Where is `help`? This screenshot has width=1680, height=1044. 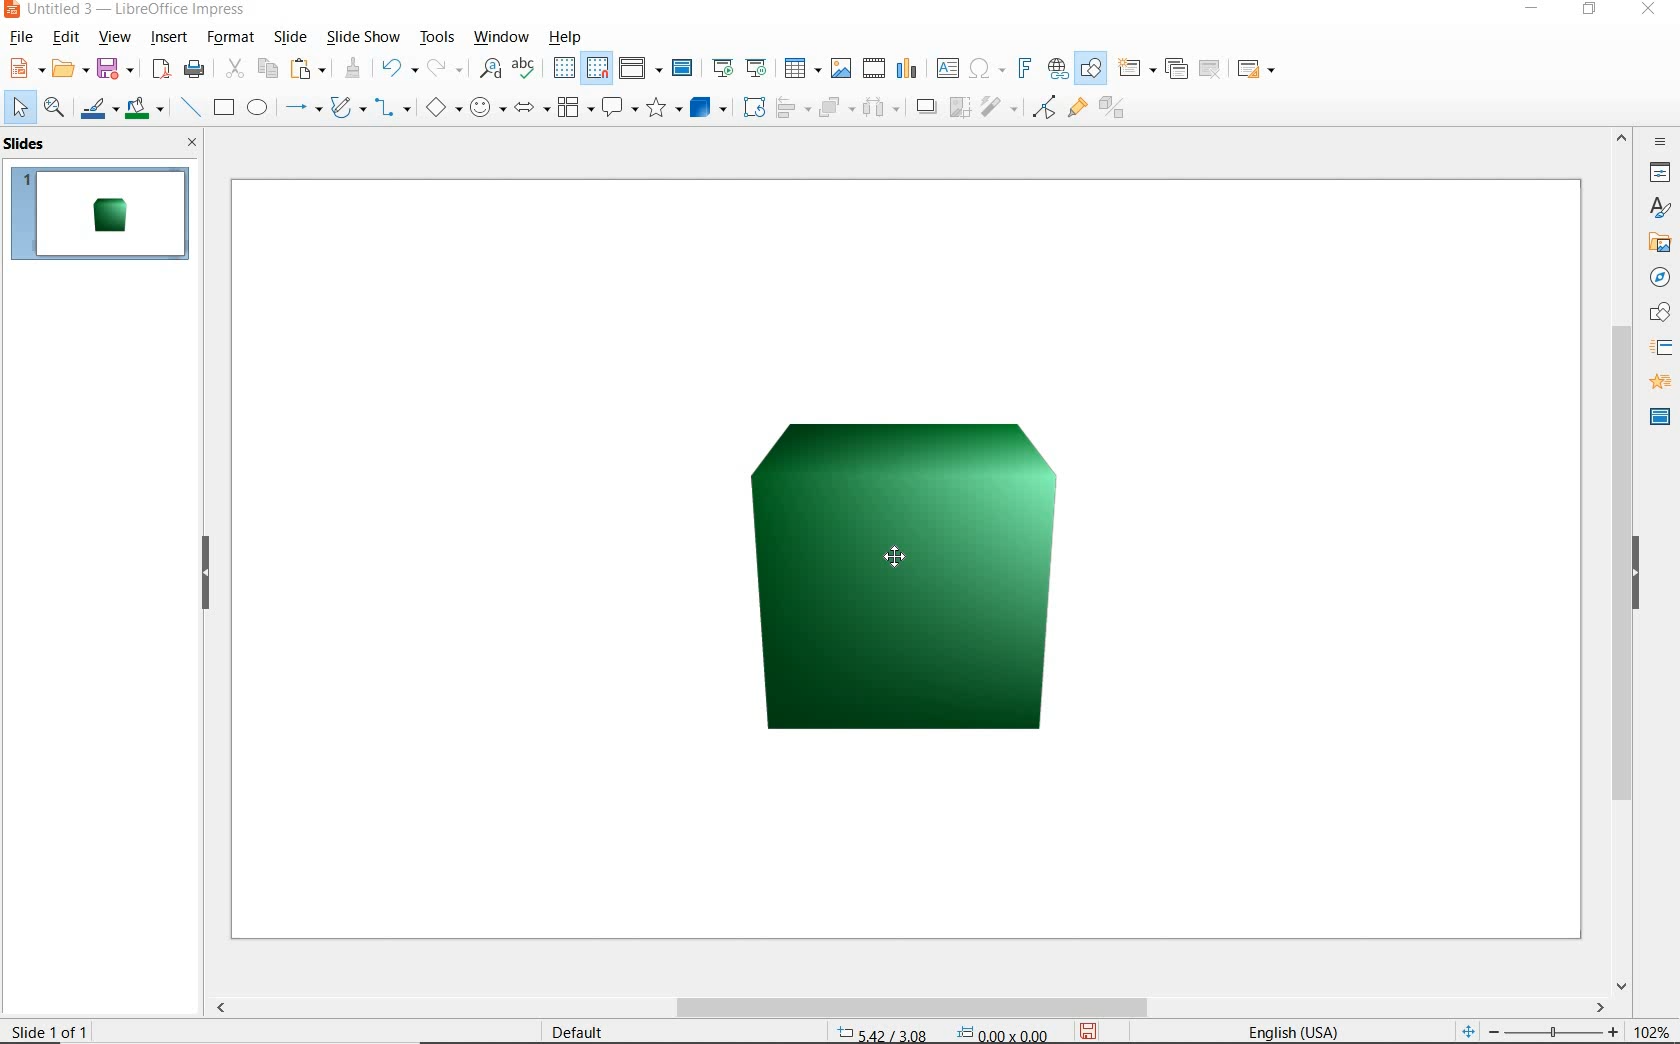
help is located at coordinates (569, 38).